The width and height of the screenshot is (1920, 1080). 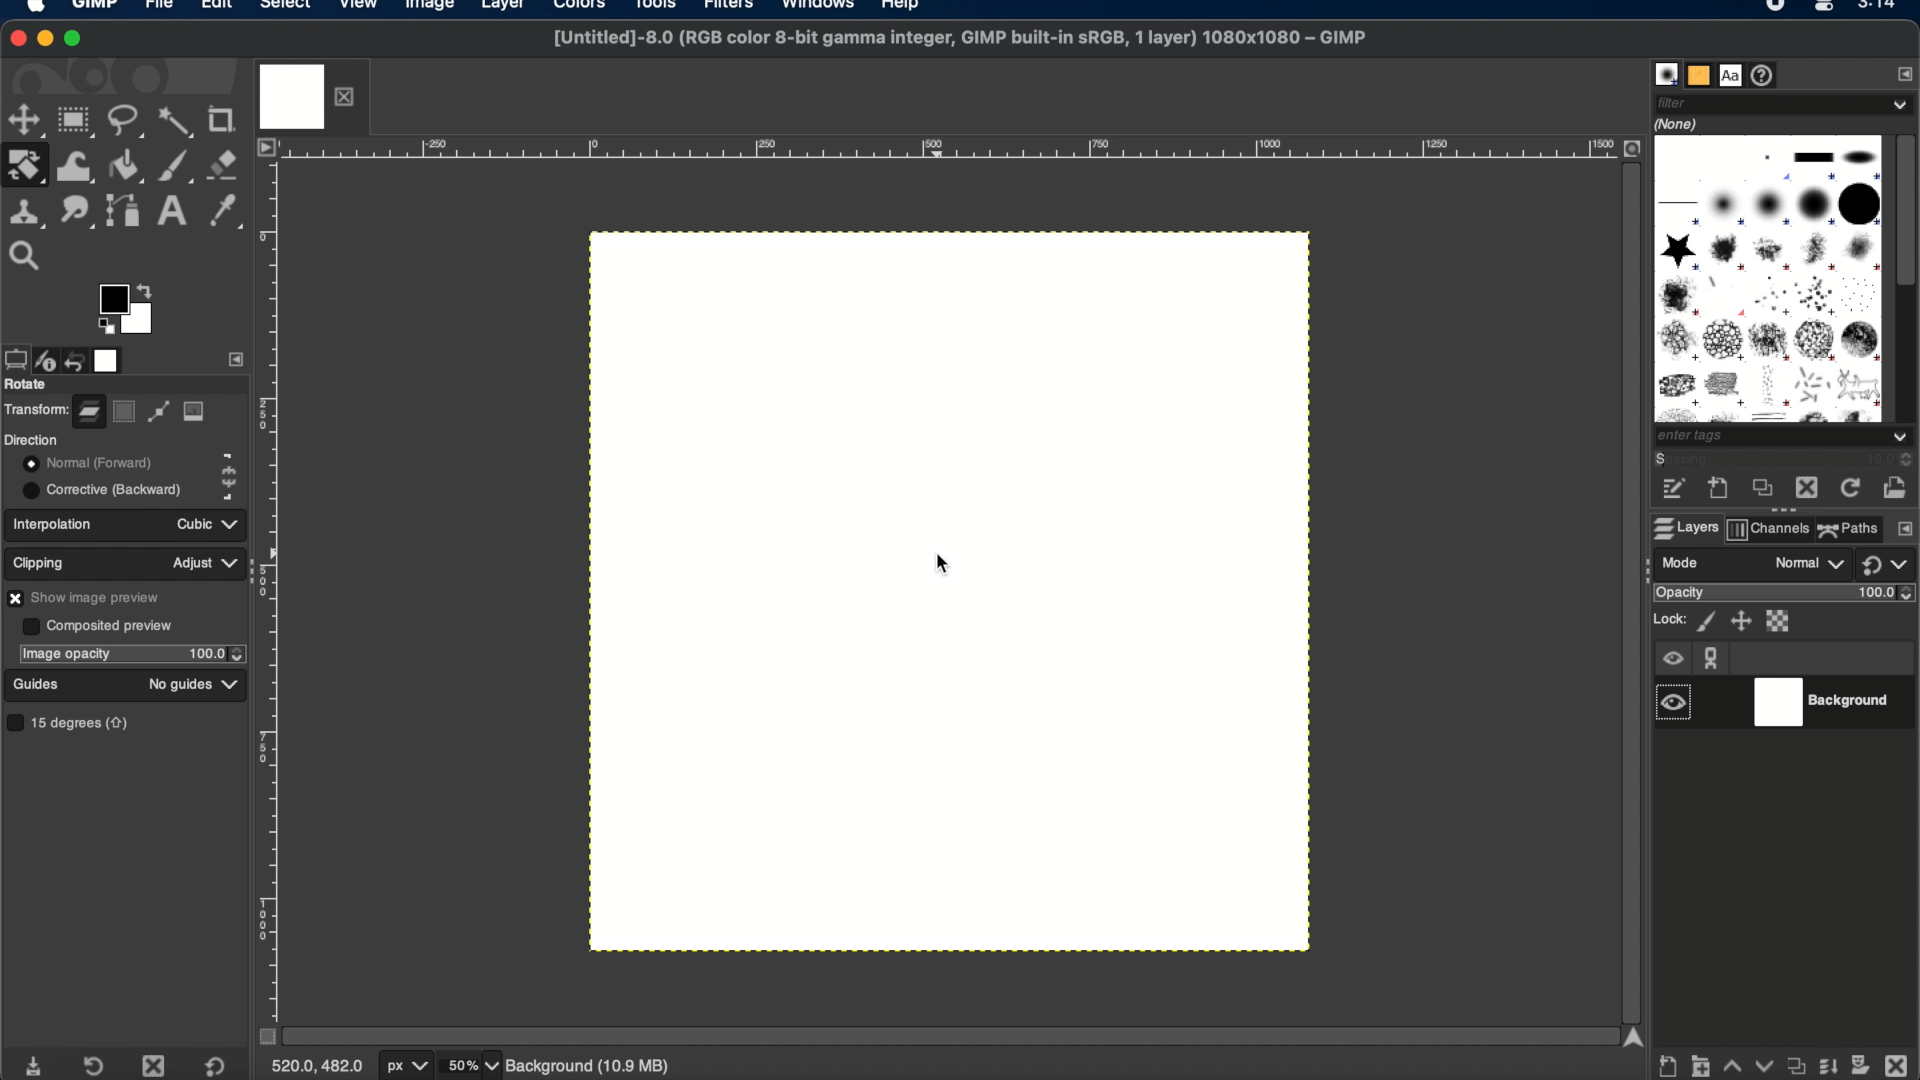 What do you see at coordinates (936, 565) in the screenshot?
I see `cursor` at bounding box center [936, 565].